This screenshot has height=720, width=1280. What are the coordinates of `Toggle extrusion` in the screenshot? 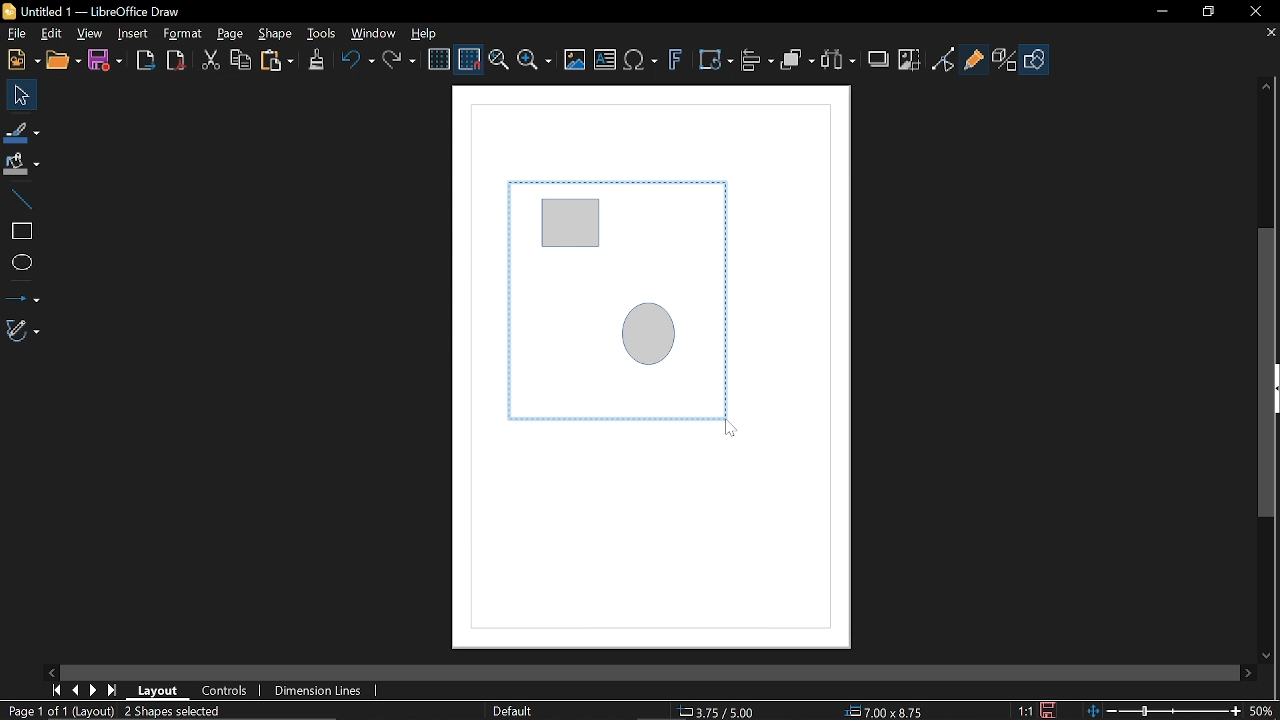 It's located at (1003, 59).